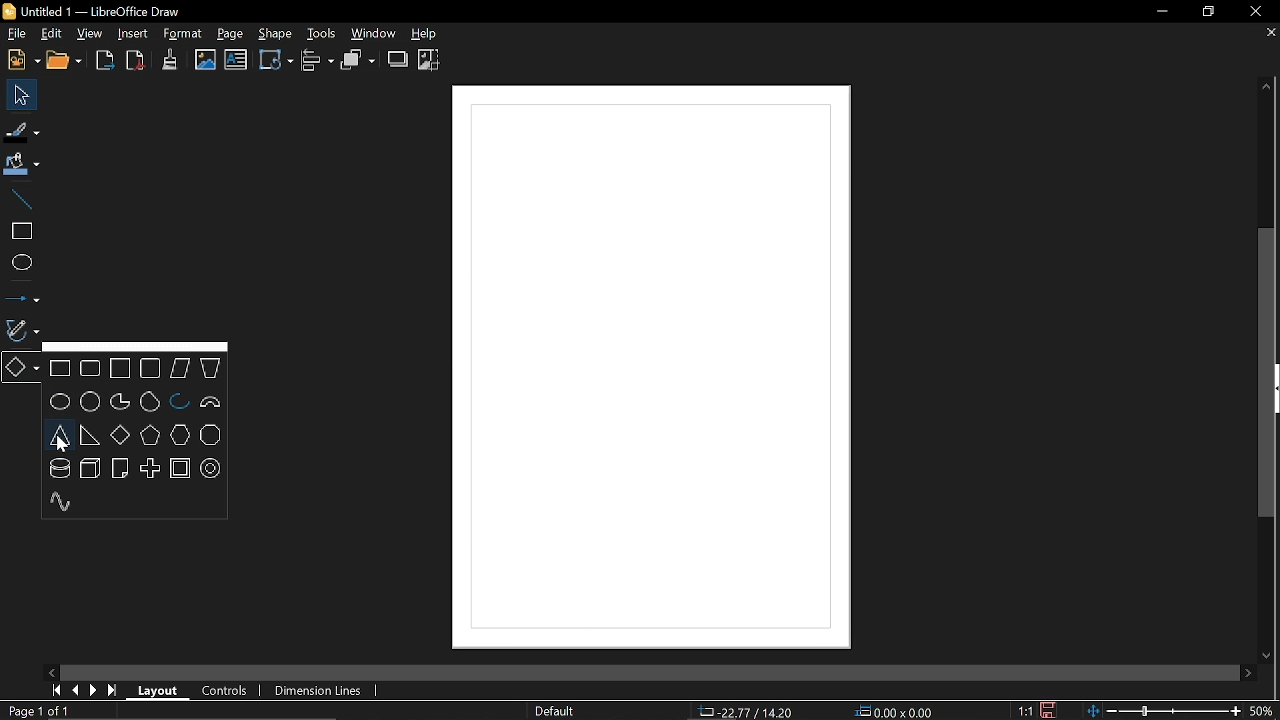 Image resolution: width=1280 pixels, height=720 pixels. What do you see at coordinates (20, 263) in the screenshot?
I see `Ellipse` at bounding box center [20, 263].